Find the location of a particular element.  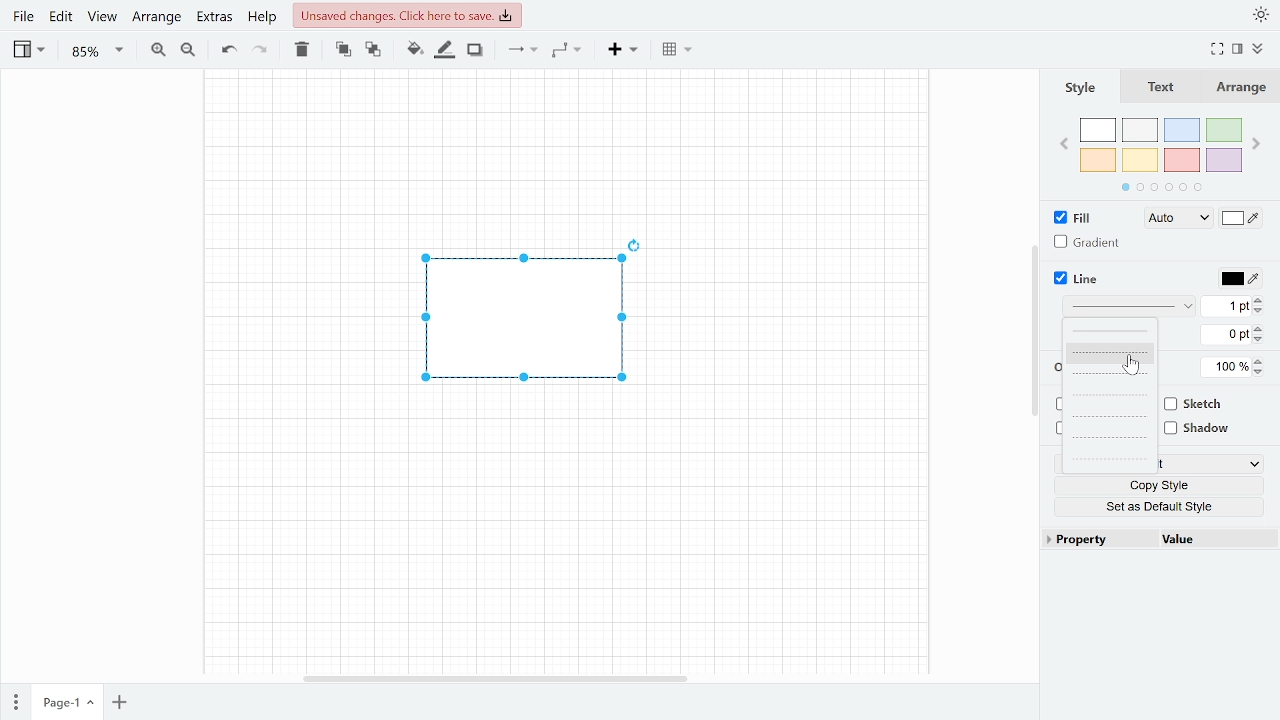

scroll bar is located at coordinates (1033, 325).